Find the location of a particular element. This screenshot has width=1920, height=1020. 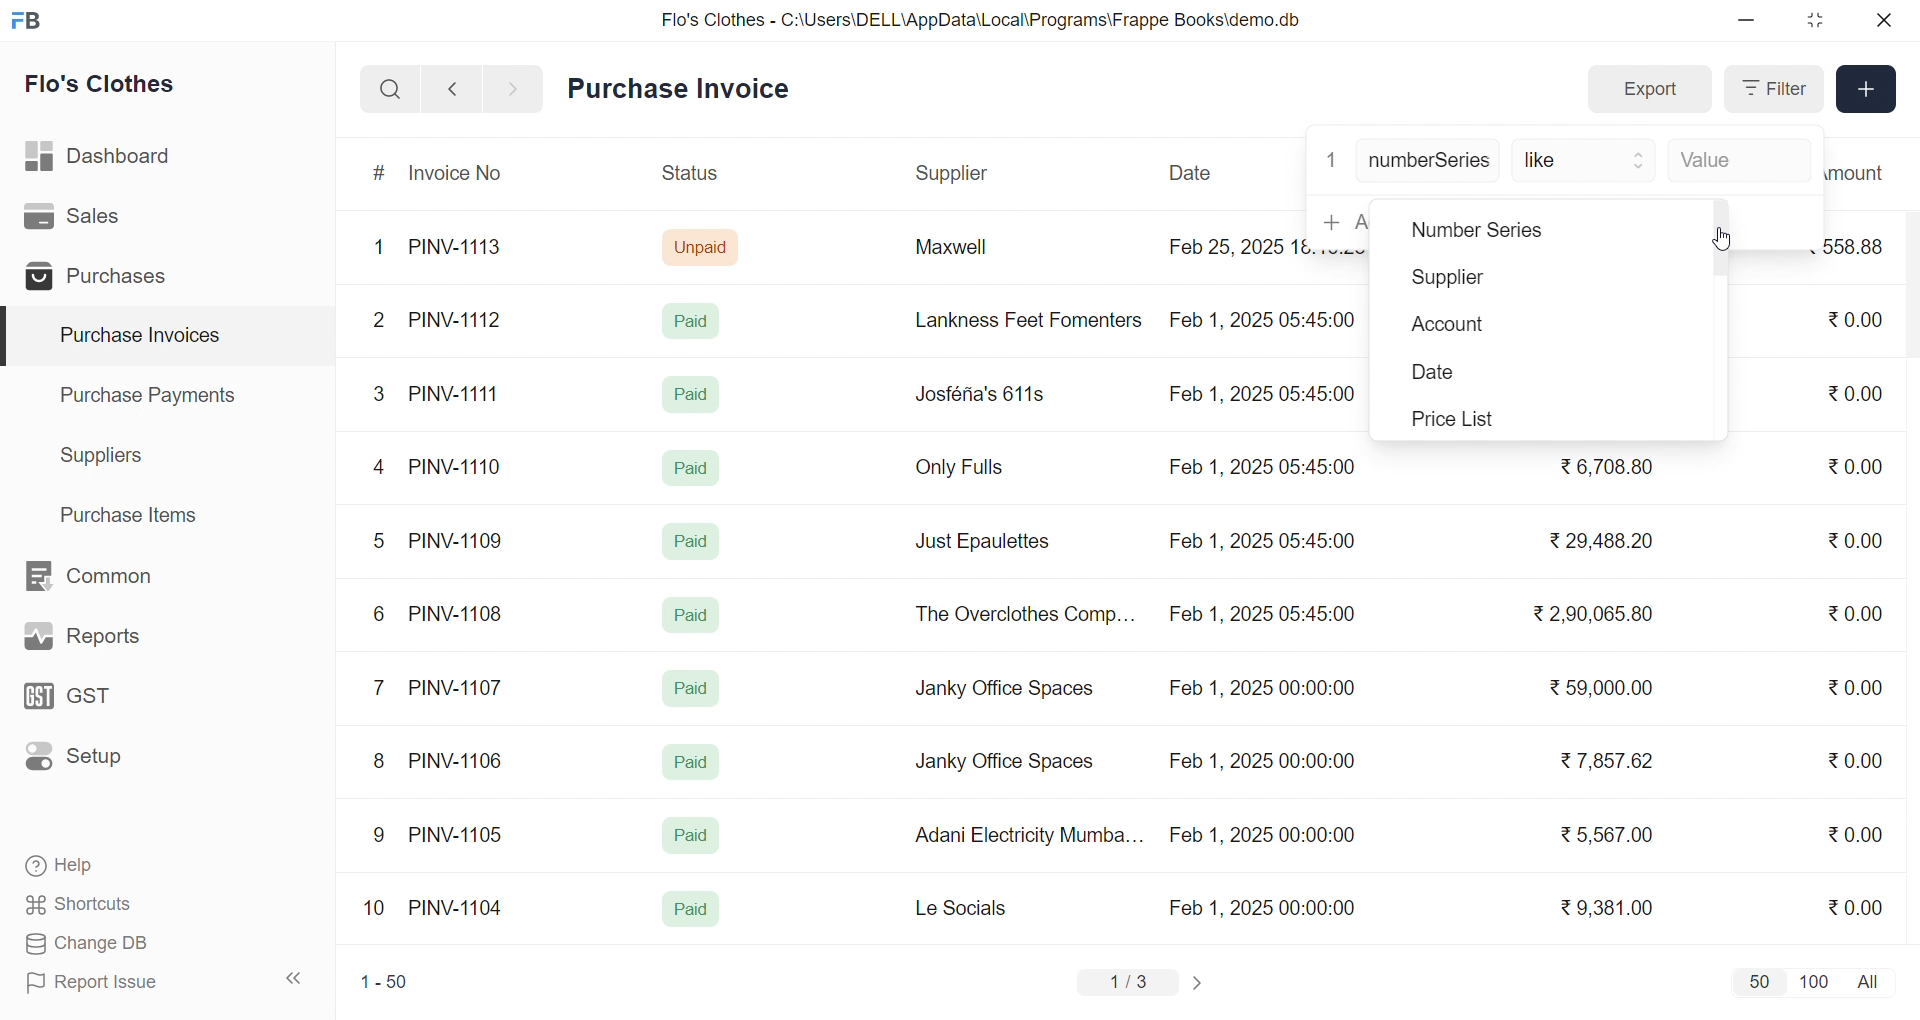

Suppliers is located at coordinates (106, 455).